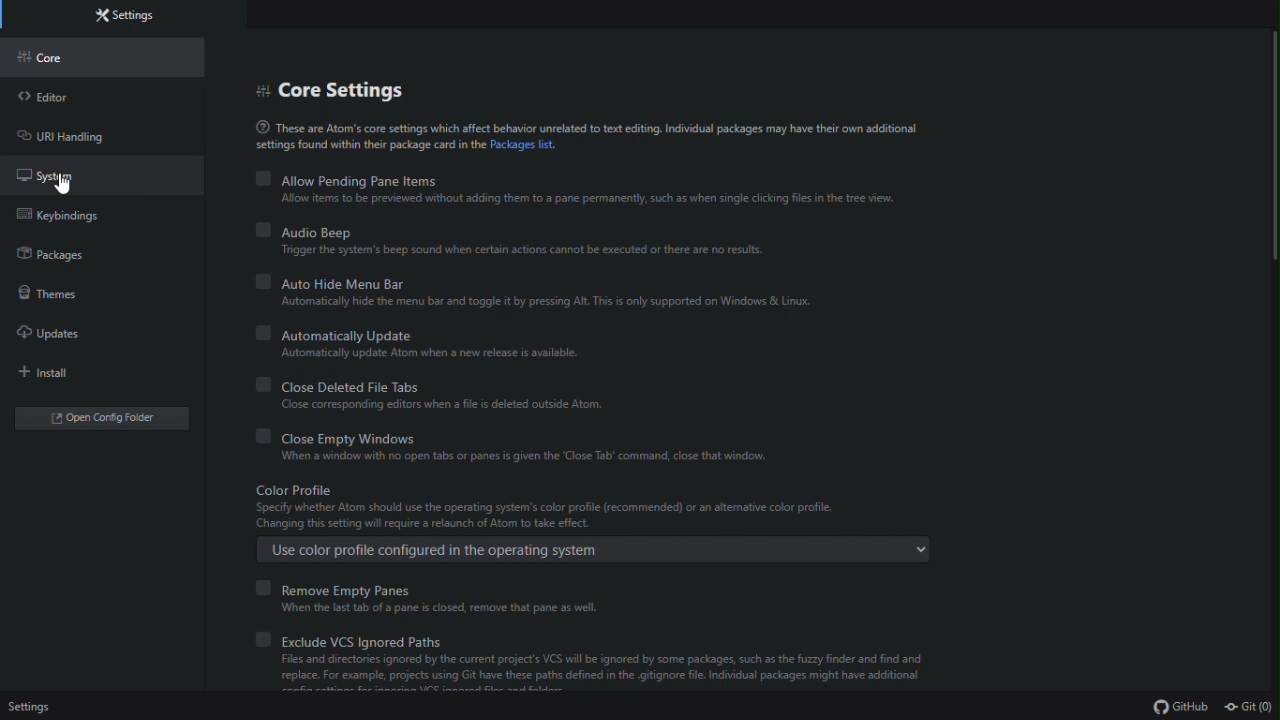 This screenshot has width=1280, height=720. What do you see at coordinates (461, 354) in the screenshot?
I see `Automatically update Atom when a new release is available.` at bounding box center [461, 354].